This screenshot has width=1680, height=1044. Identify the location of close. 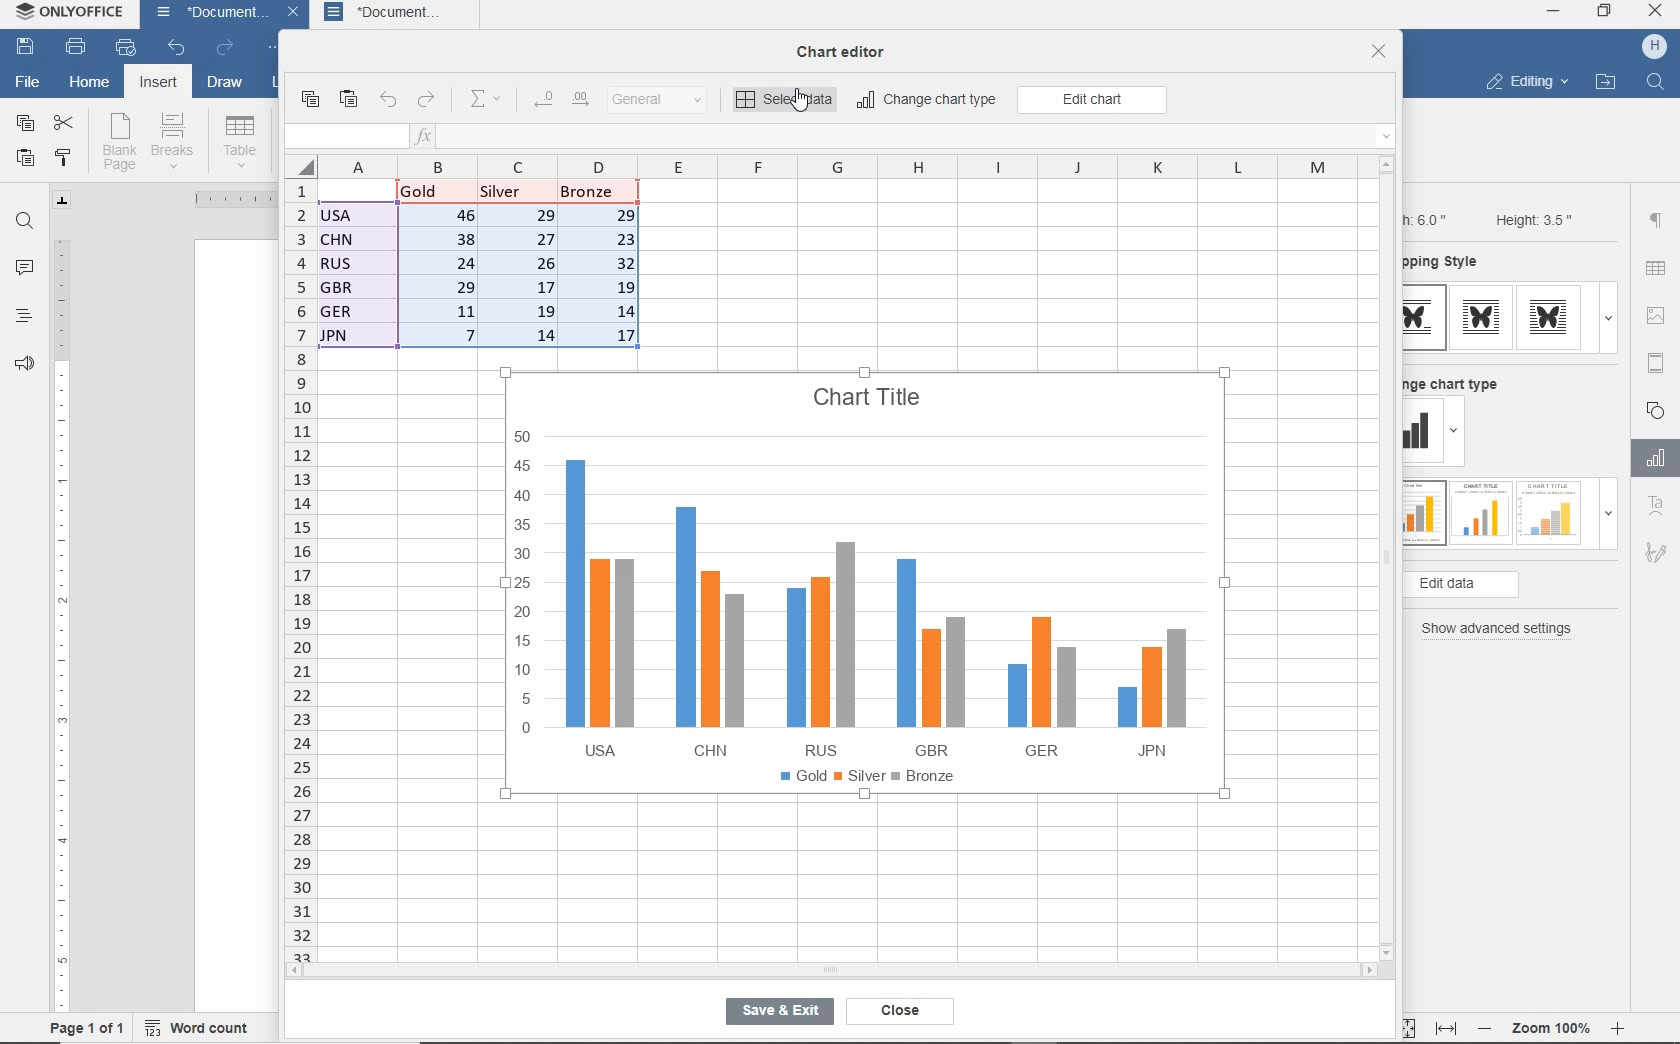
(906, 1012).